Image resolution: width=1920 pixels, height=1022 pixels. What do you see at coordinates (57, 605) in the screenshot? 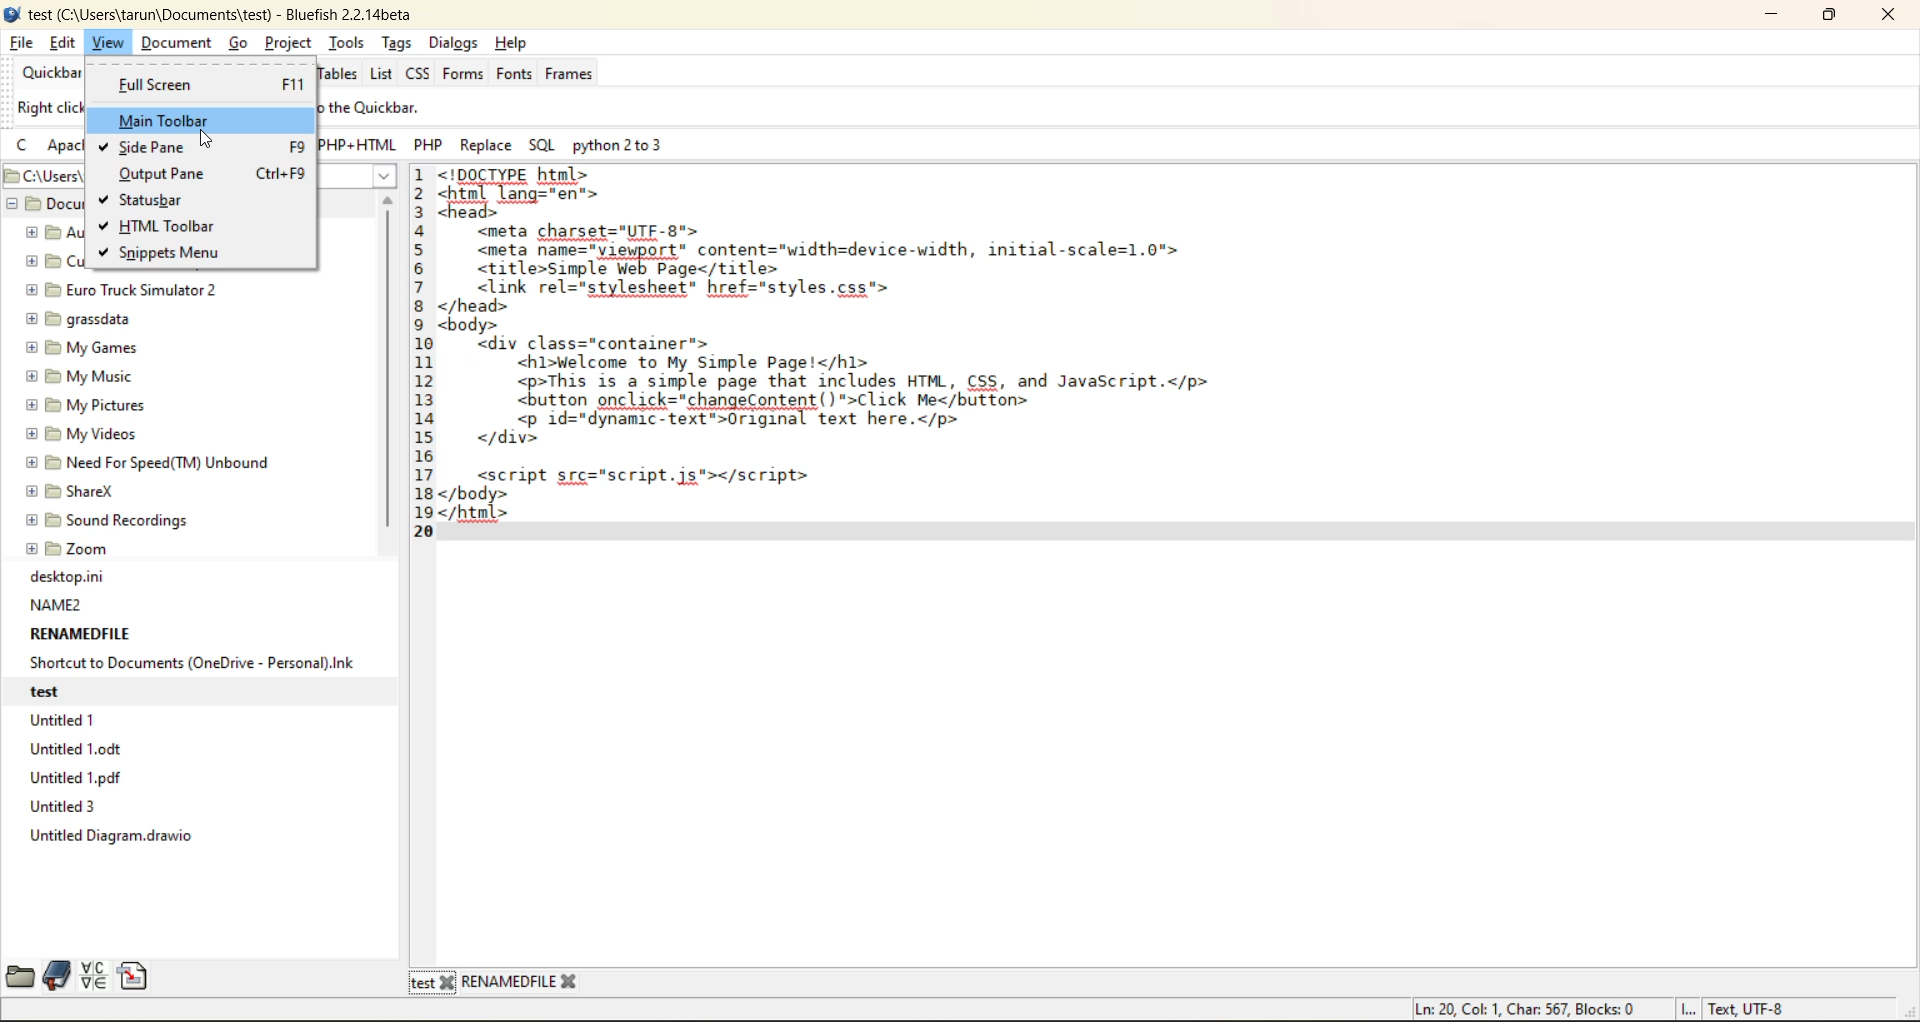
I see `NAME2` at bounding box center [57, 605].